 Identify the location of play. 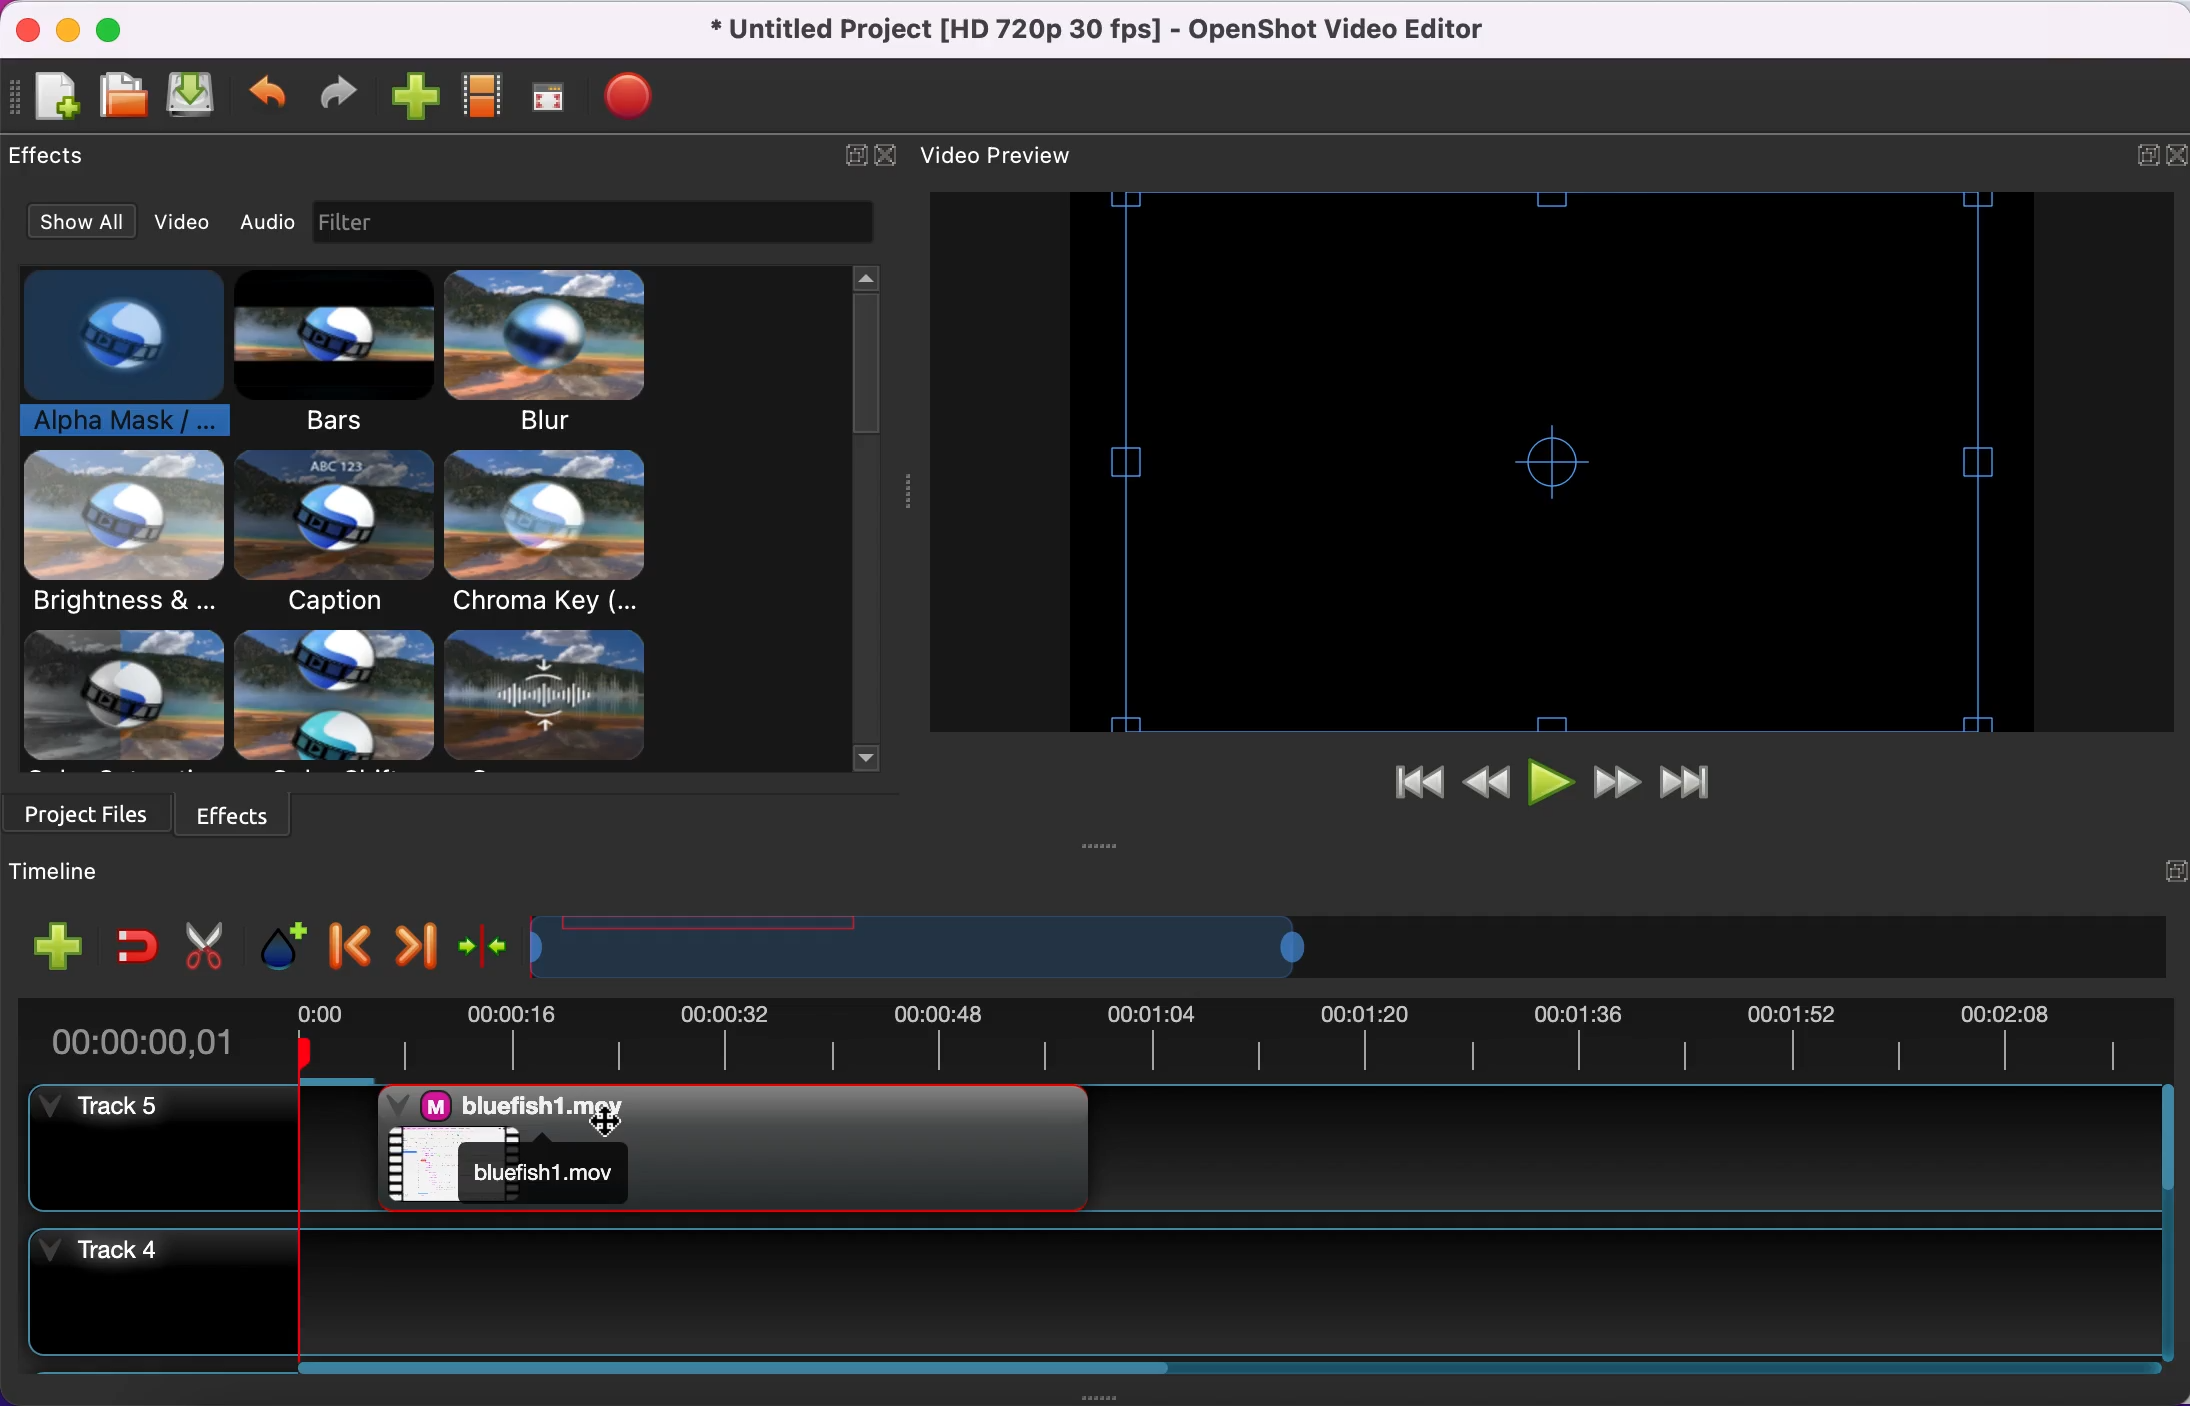
(1552, 783).